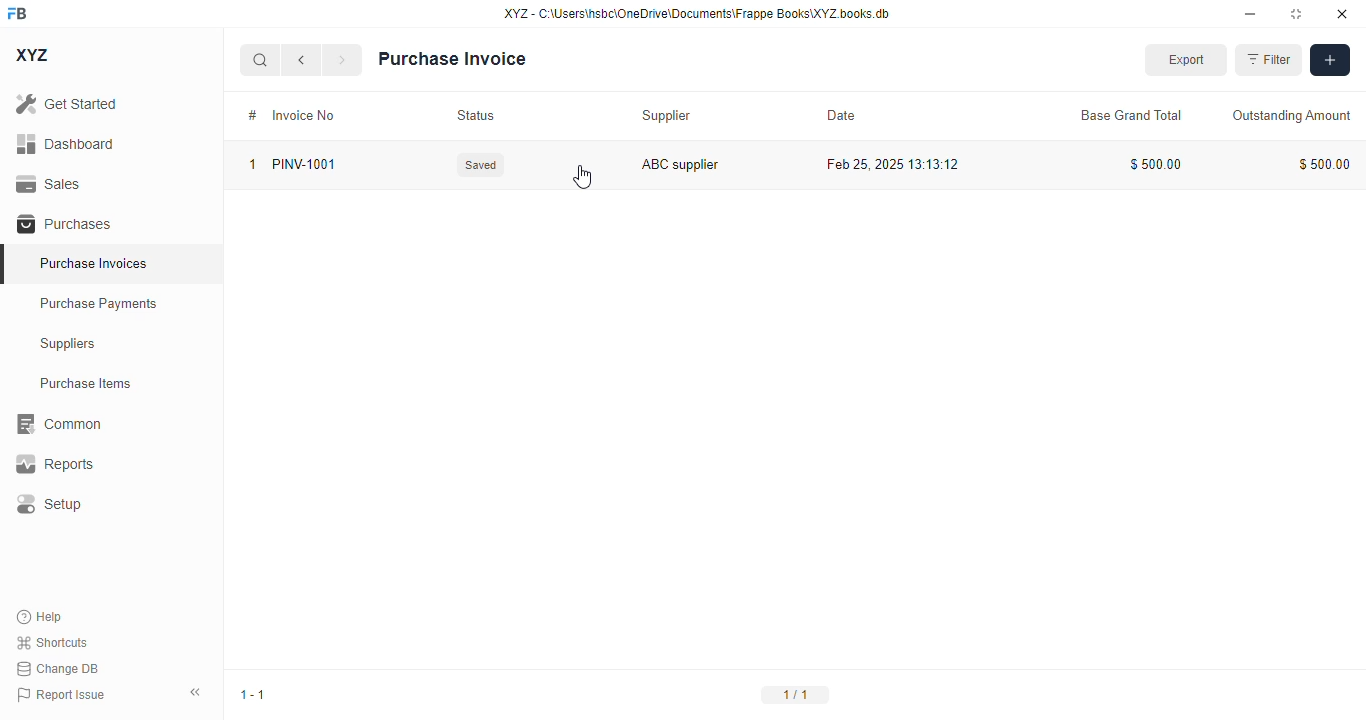 The image size is (1366, 720). I want to click on filter, so click(1268, 60).